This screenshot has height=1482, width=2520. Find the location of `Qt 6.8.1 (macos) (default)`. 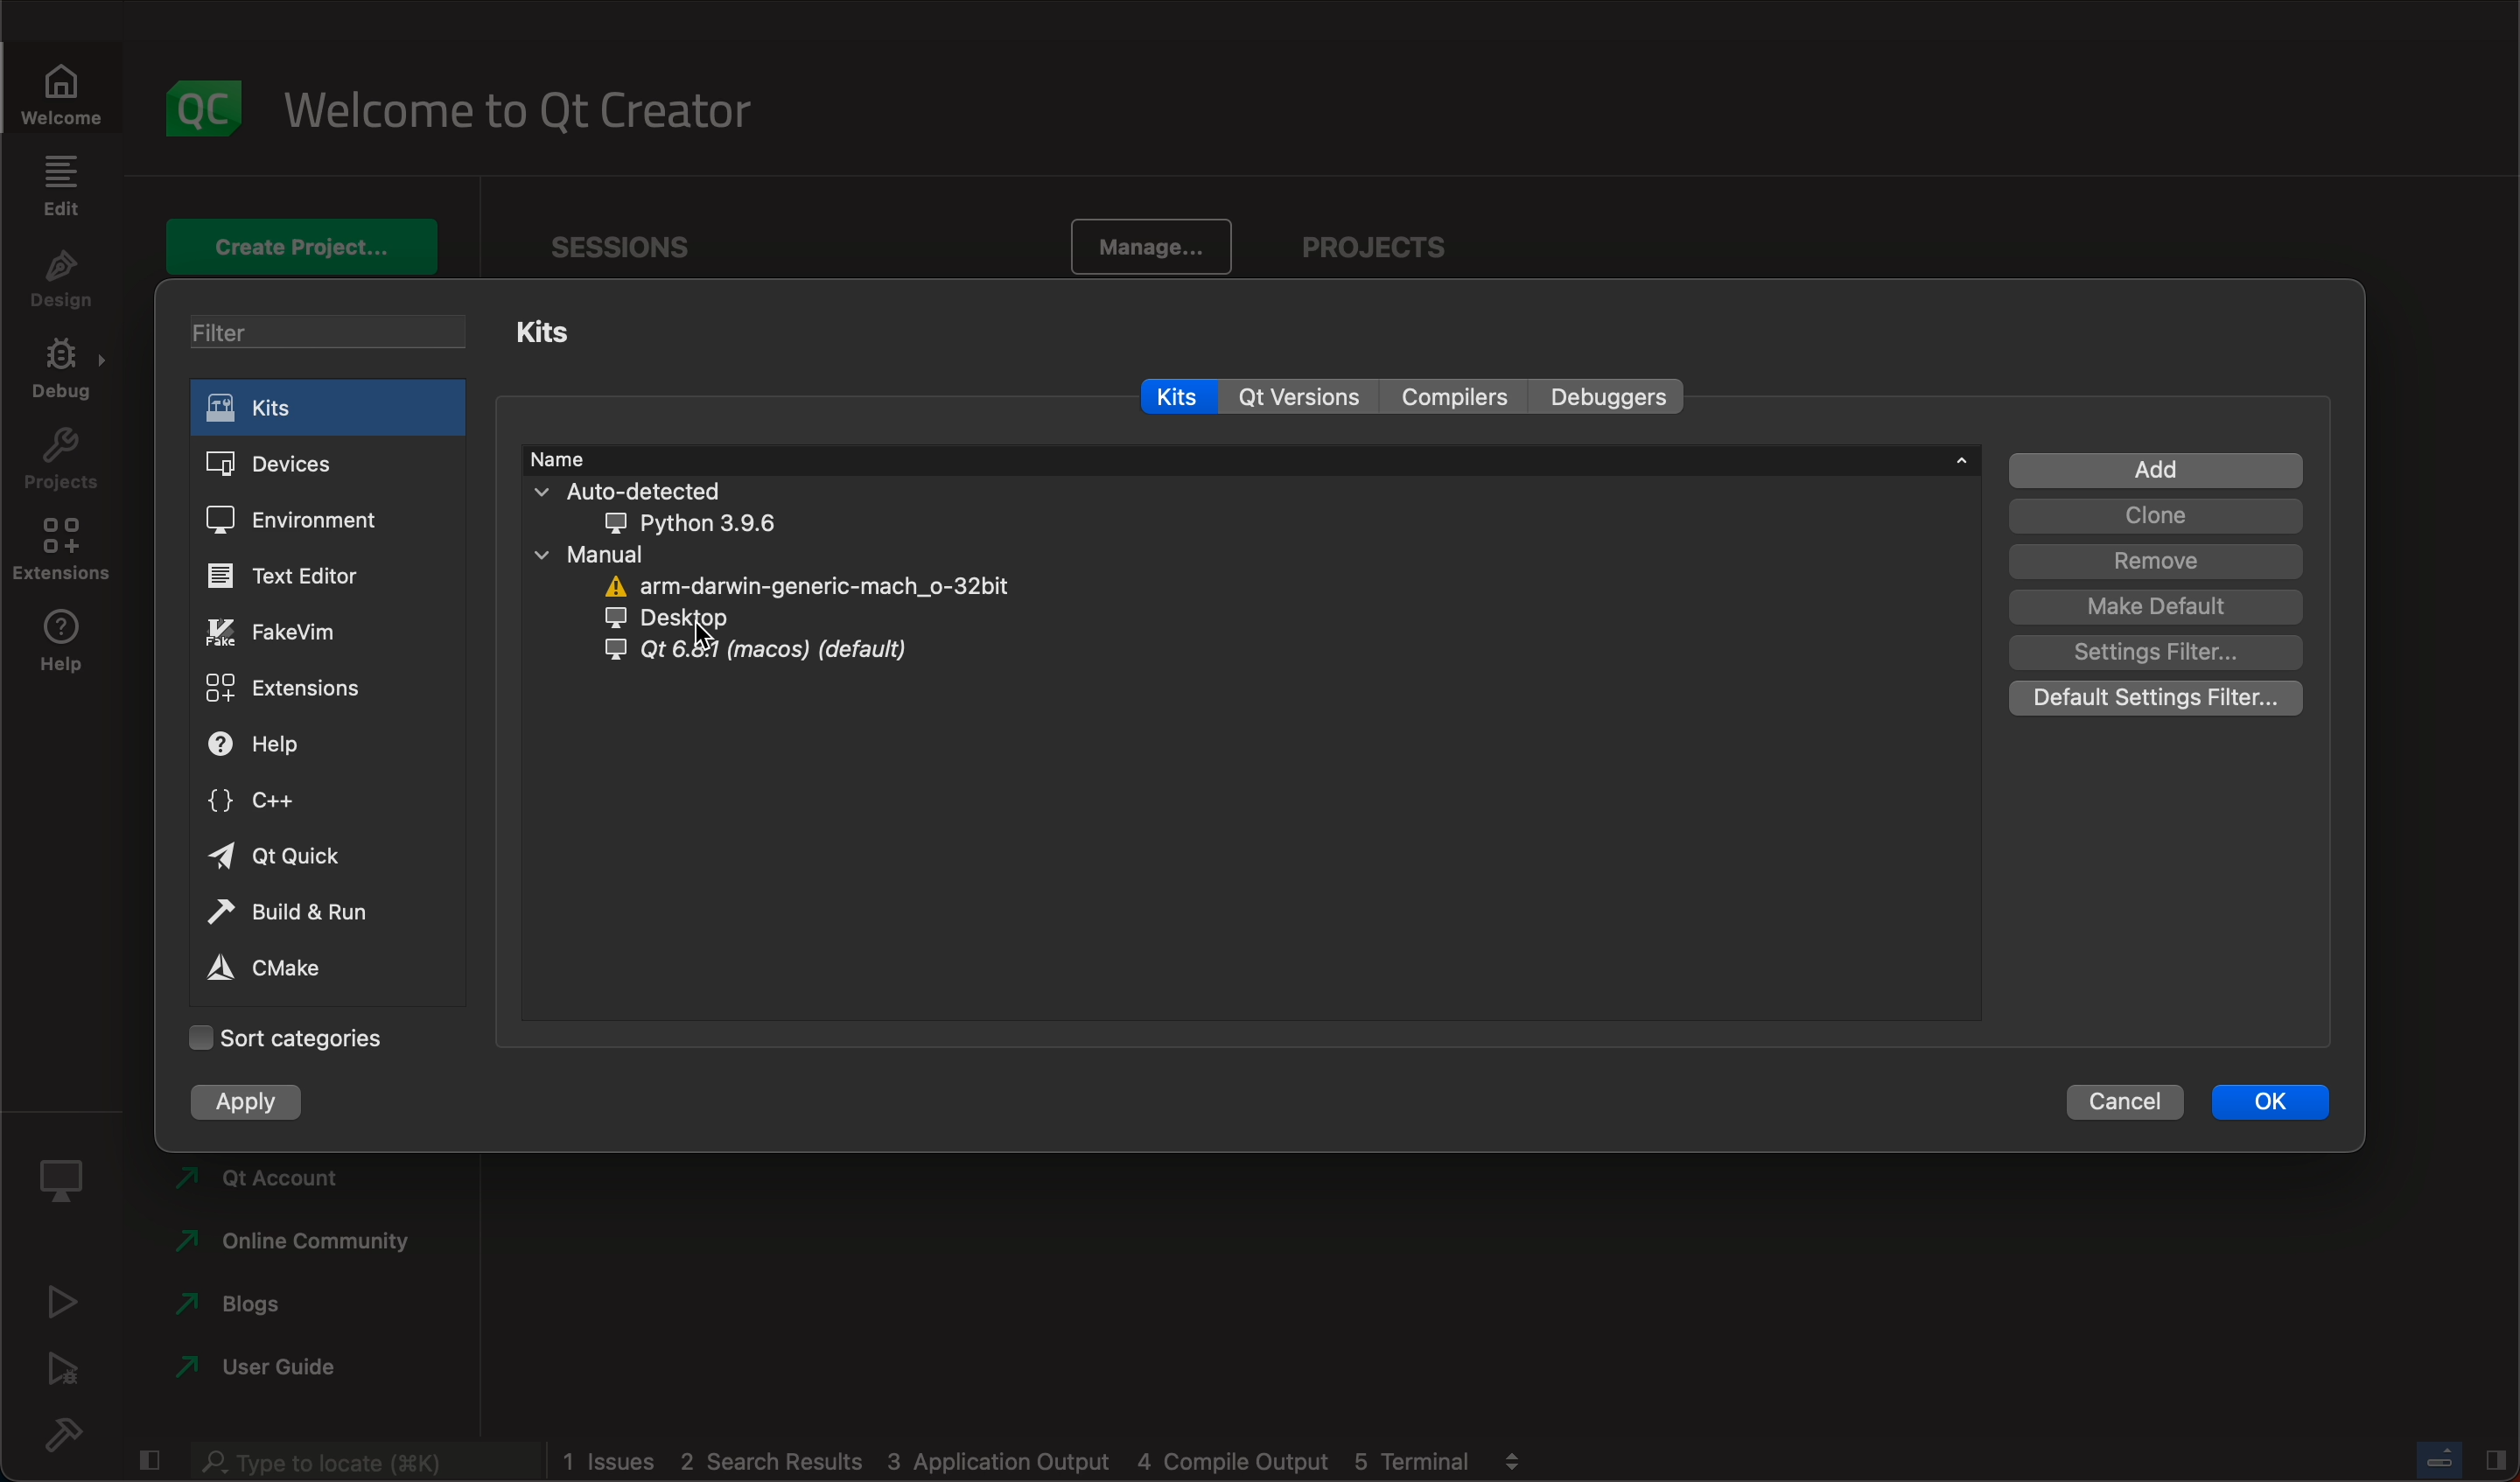

Qt 6.8.1 (macos) (default) is located at coordinates (764, 652).